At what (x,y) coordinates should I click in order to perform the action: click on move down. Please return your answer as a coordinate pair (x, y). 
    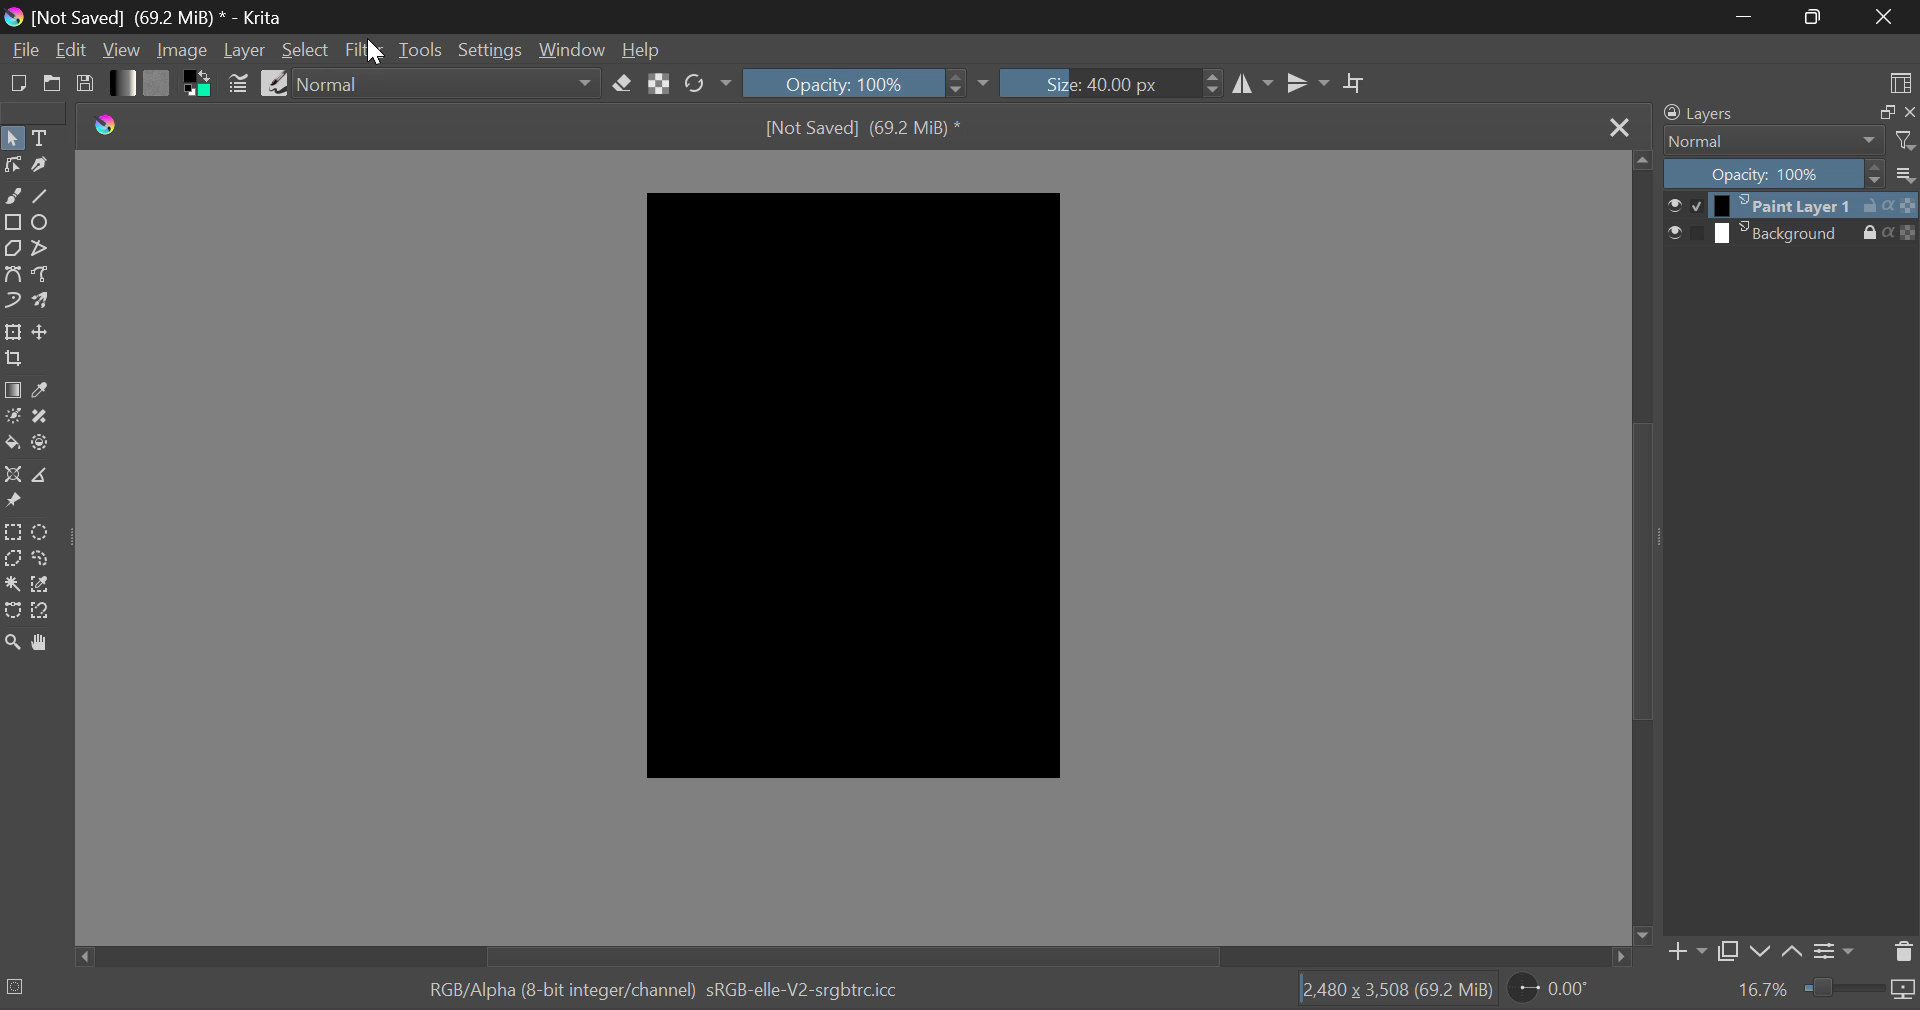
    Looking at the image, I should click on (1638, 930).